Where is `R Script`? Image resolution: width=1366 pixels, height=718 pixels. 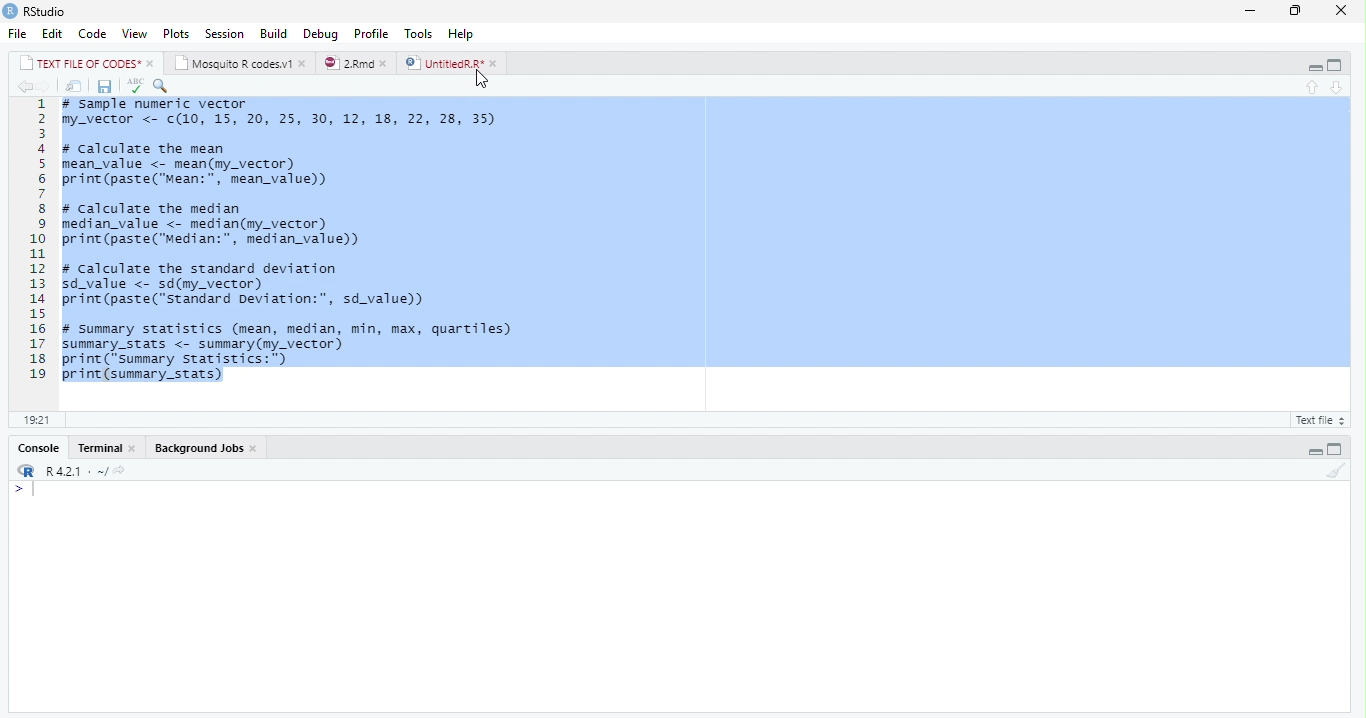 R Script is located at coordinates (1317, 421).